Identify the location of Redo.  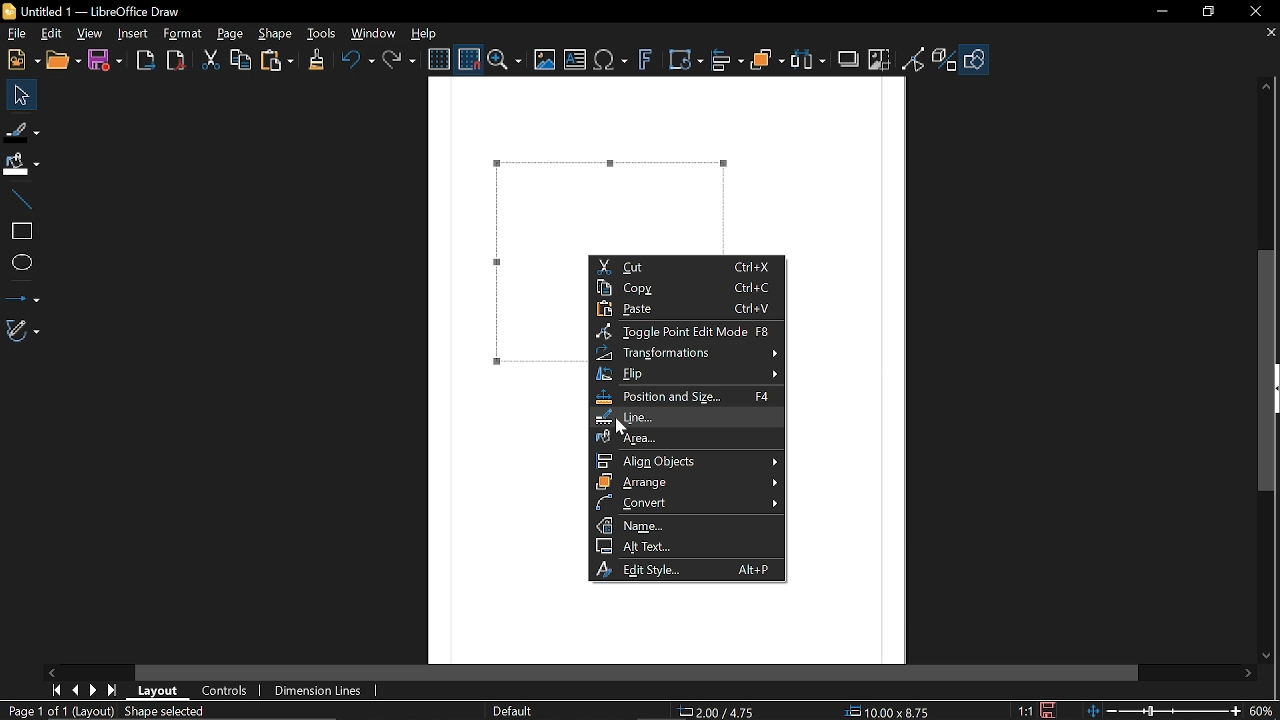
(401, 59).